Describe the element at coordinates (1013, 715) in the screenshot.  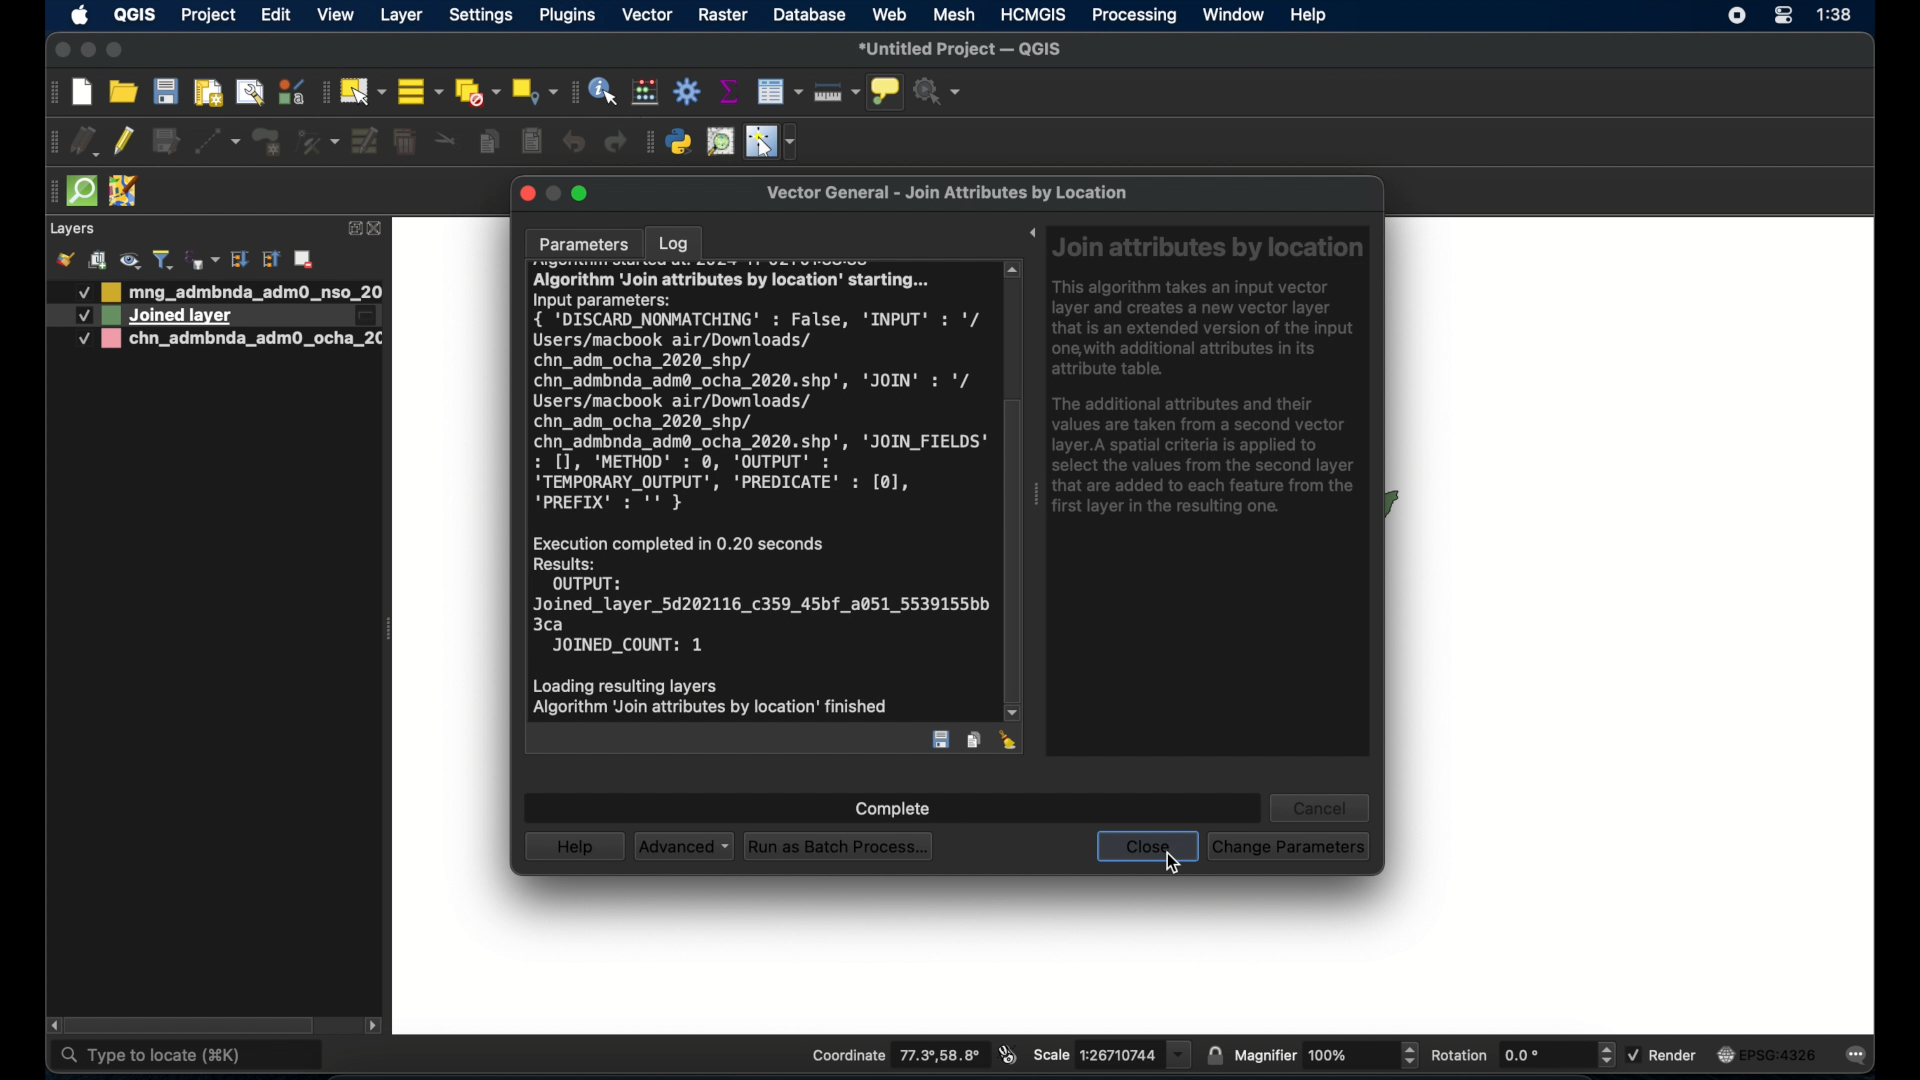
I see `scroll down arrow` at that location.